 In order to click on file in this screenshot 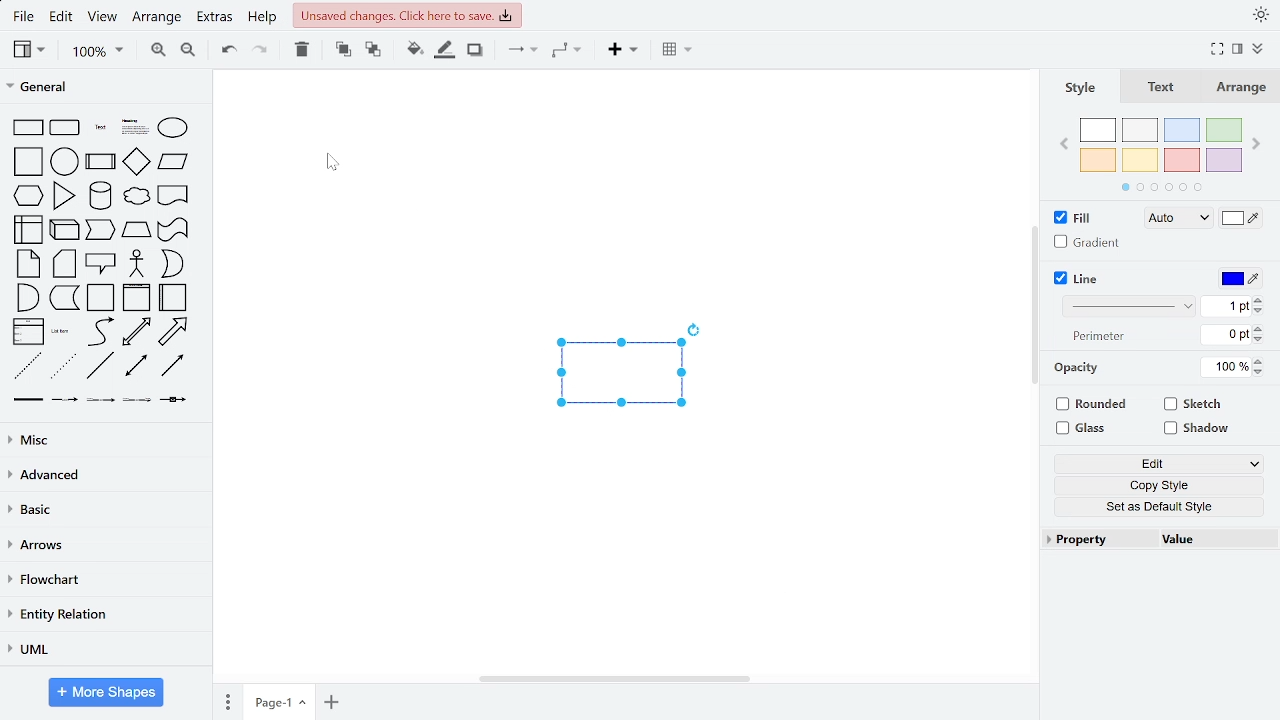, I will do `click(23, 18)`.